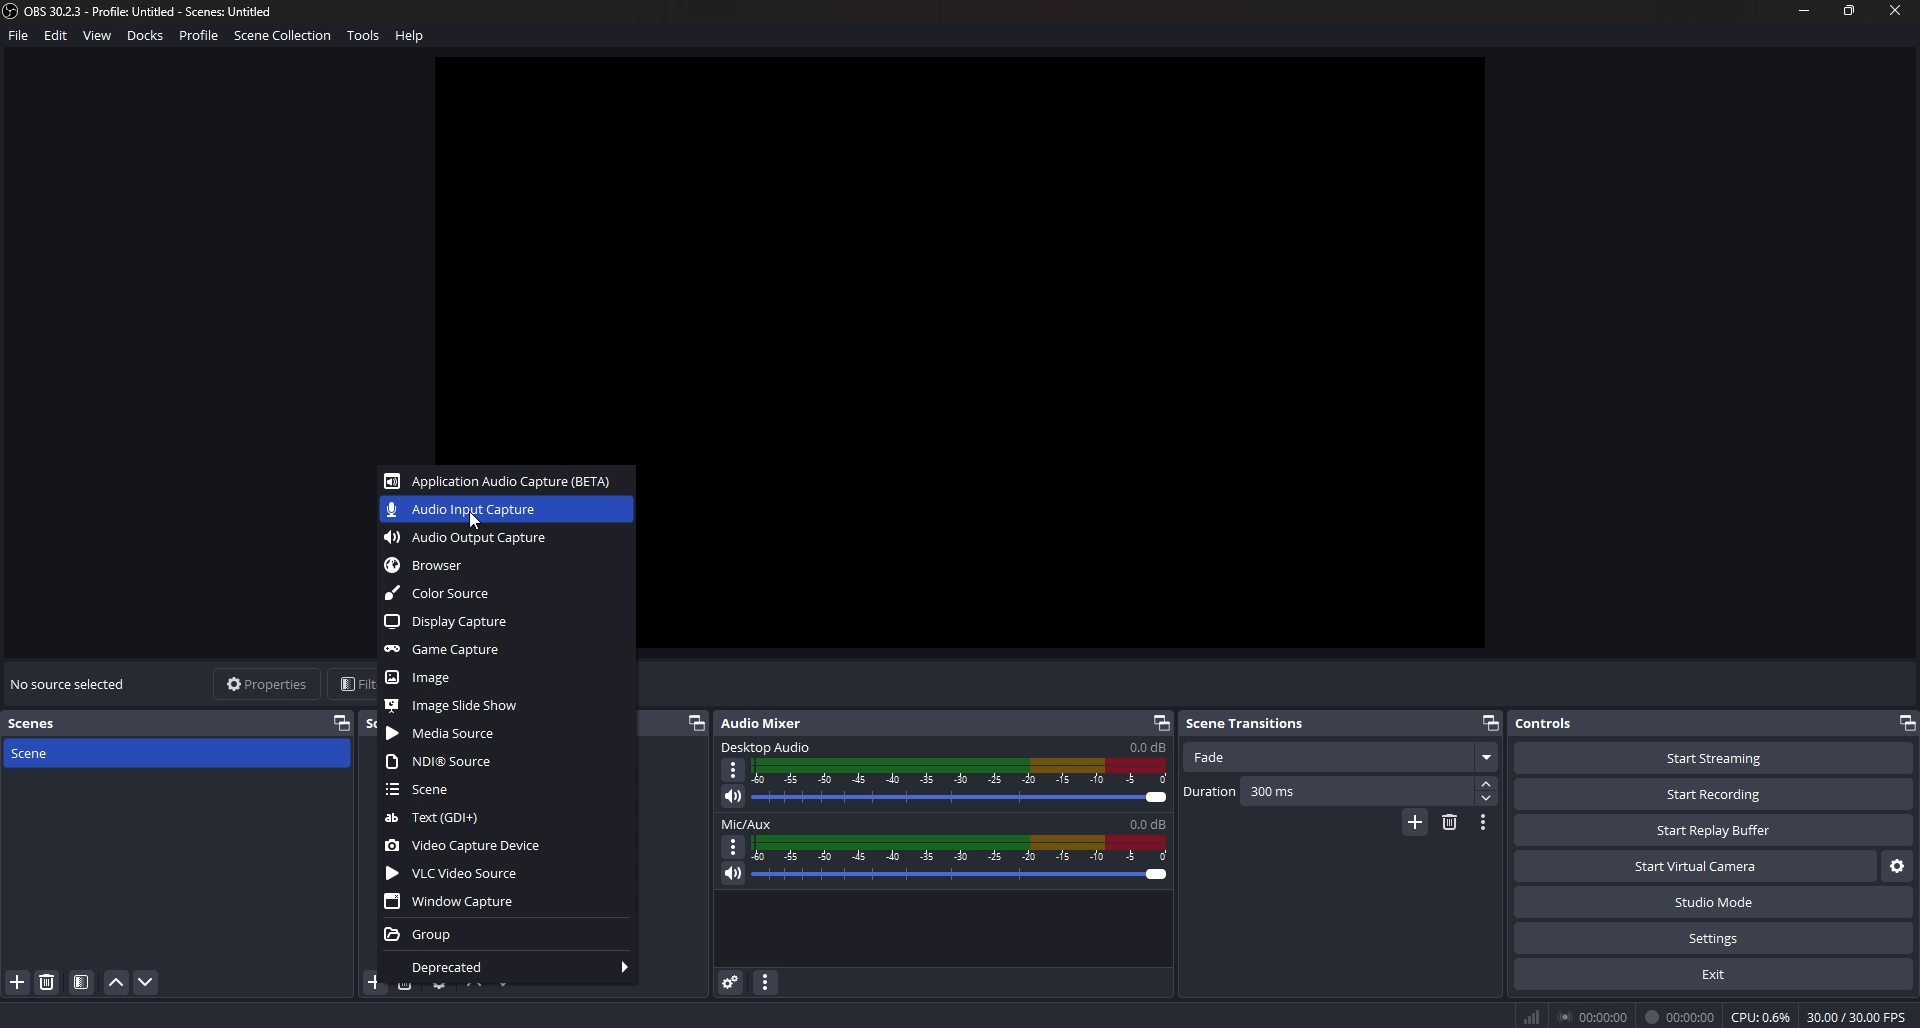 This screenshot has width=1920, height=1028. I want to click on pop out, so click(1491, 721).